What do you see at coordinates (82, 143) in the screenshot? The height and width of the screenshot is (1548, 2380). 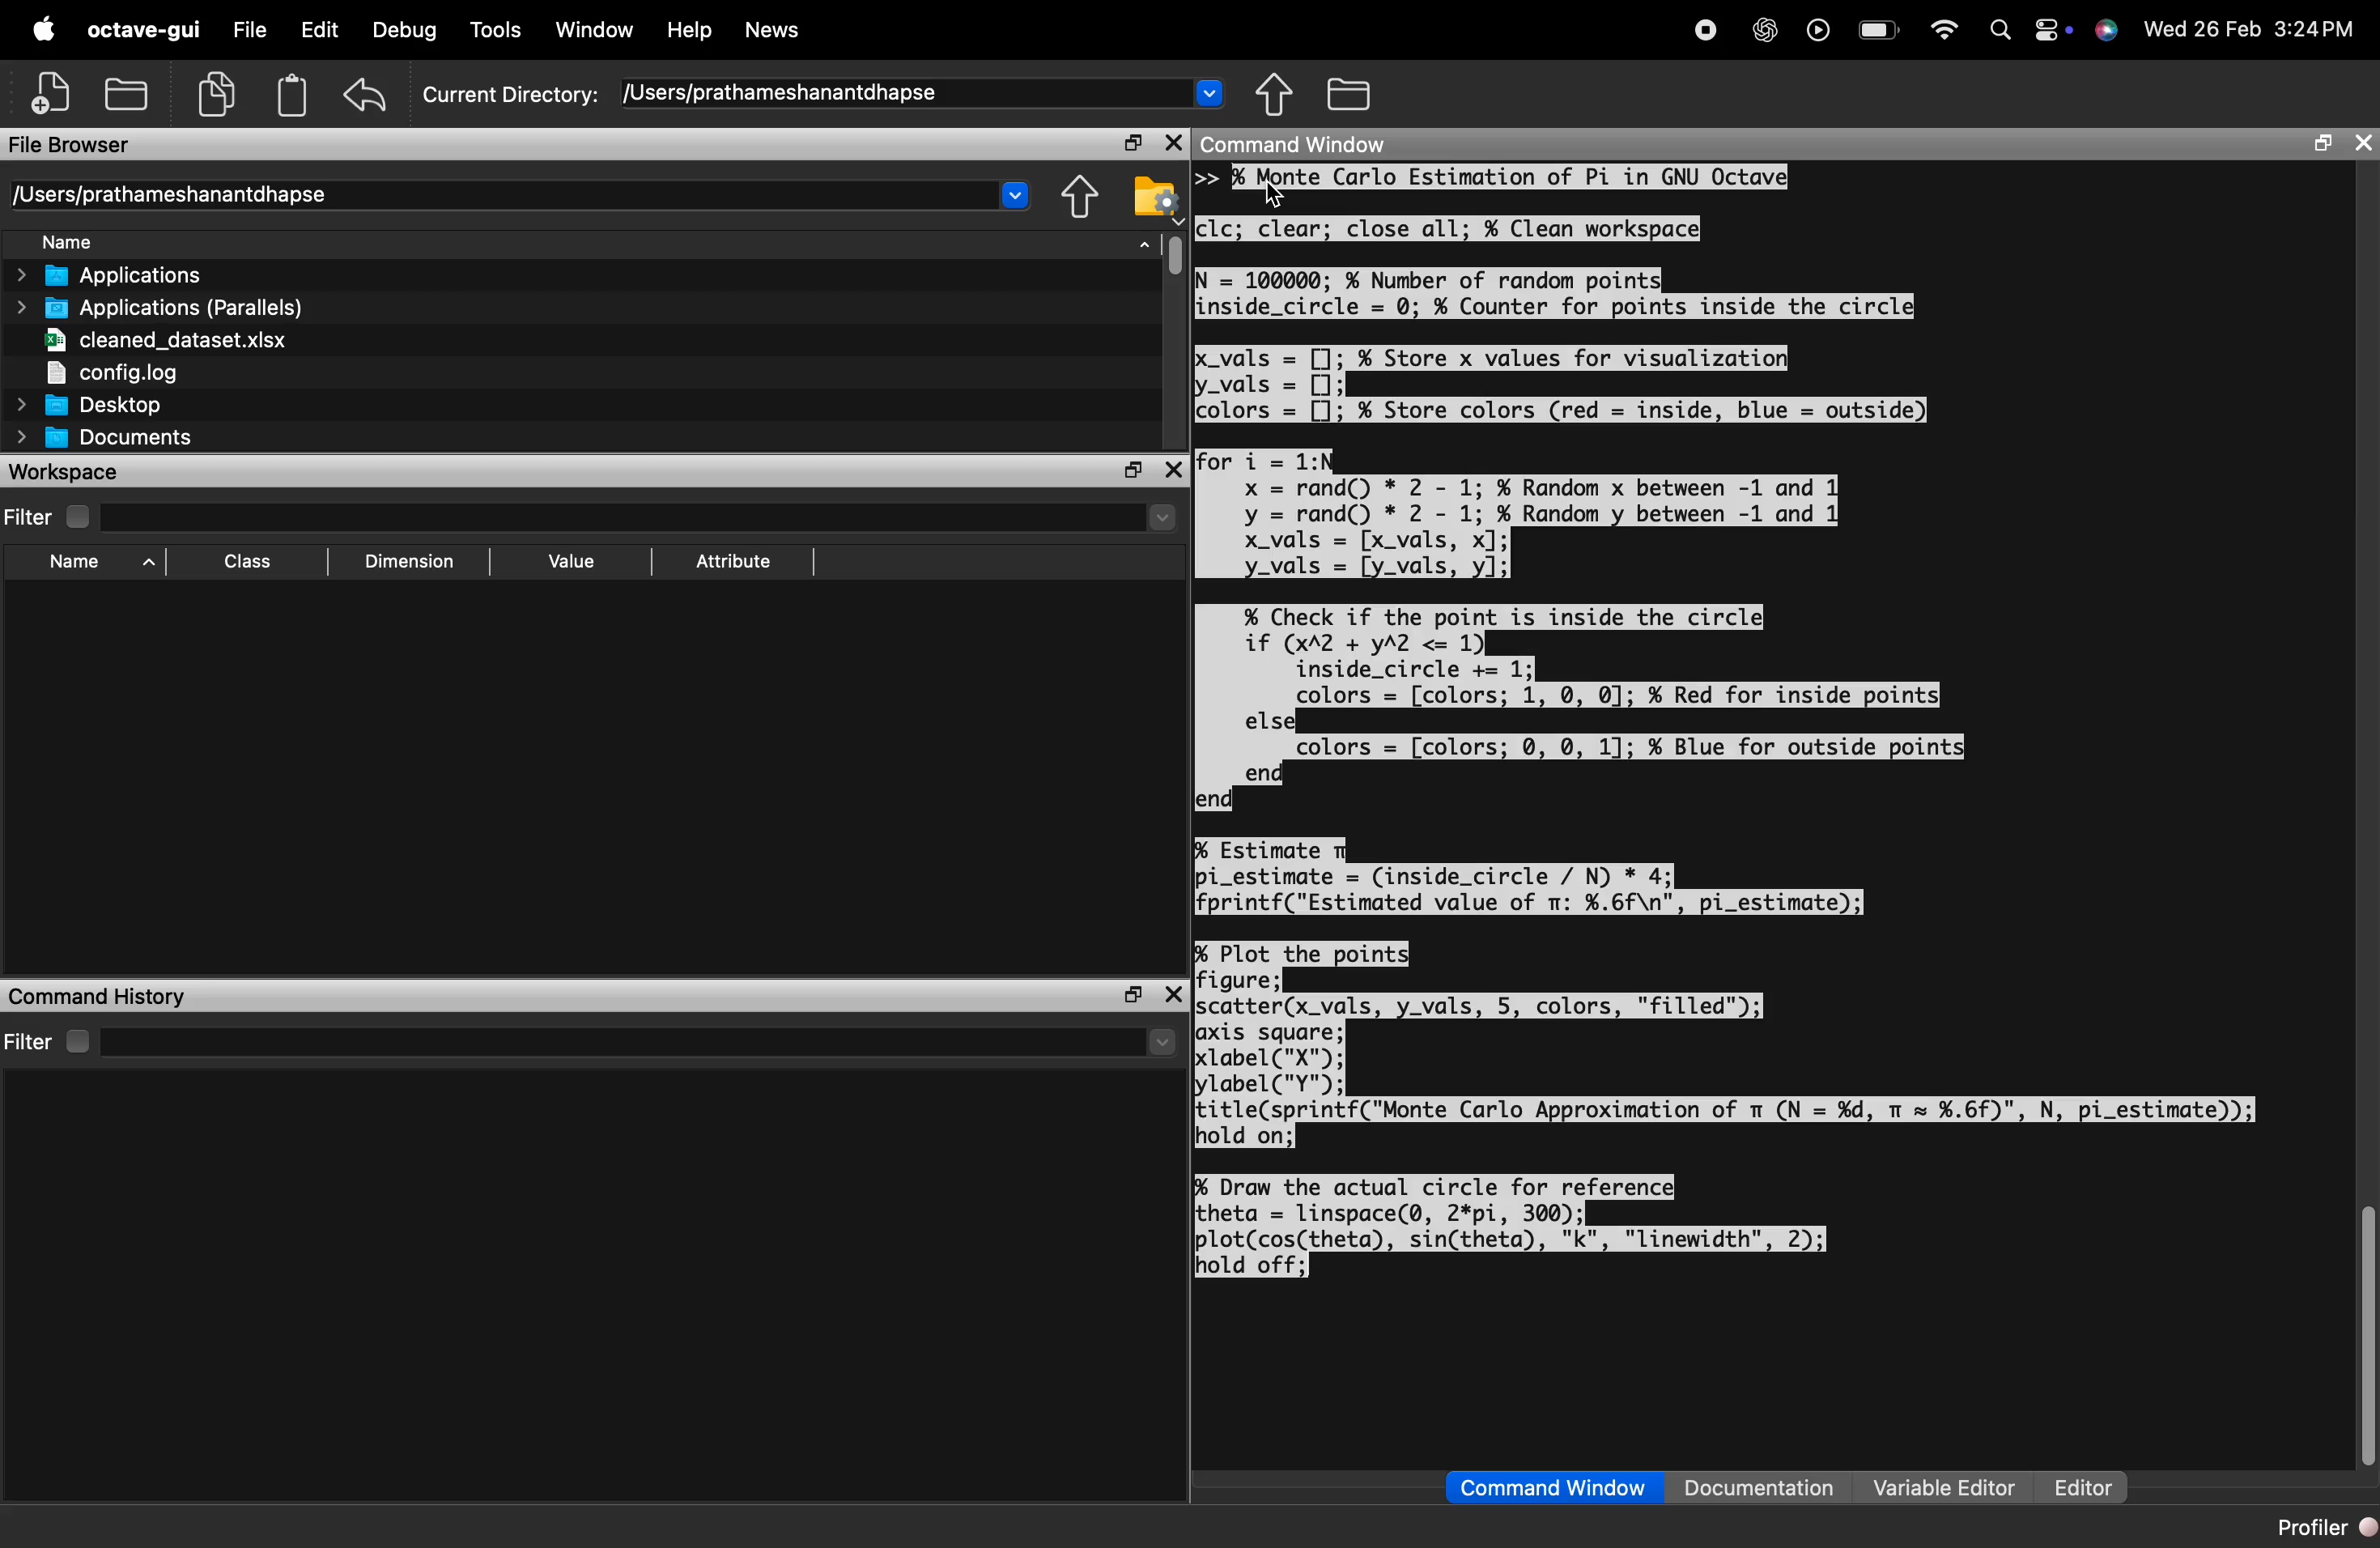 I see `File Browser` at bounding box center [82, 143].